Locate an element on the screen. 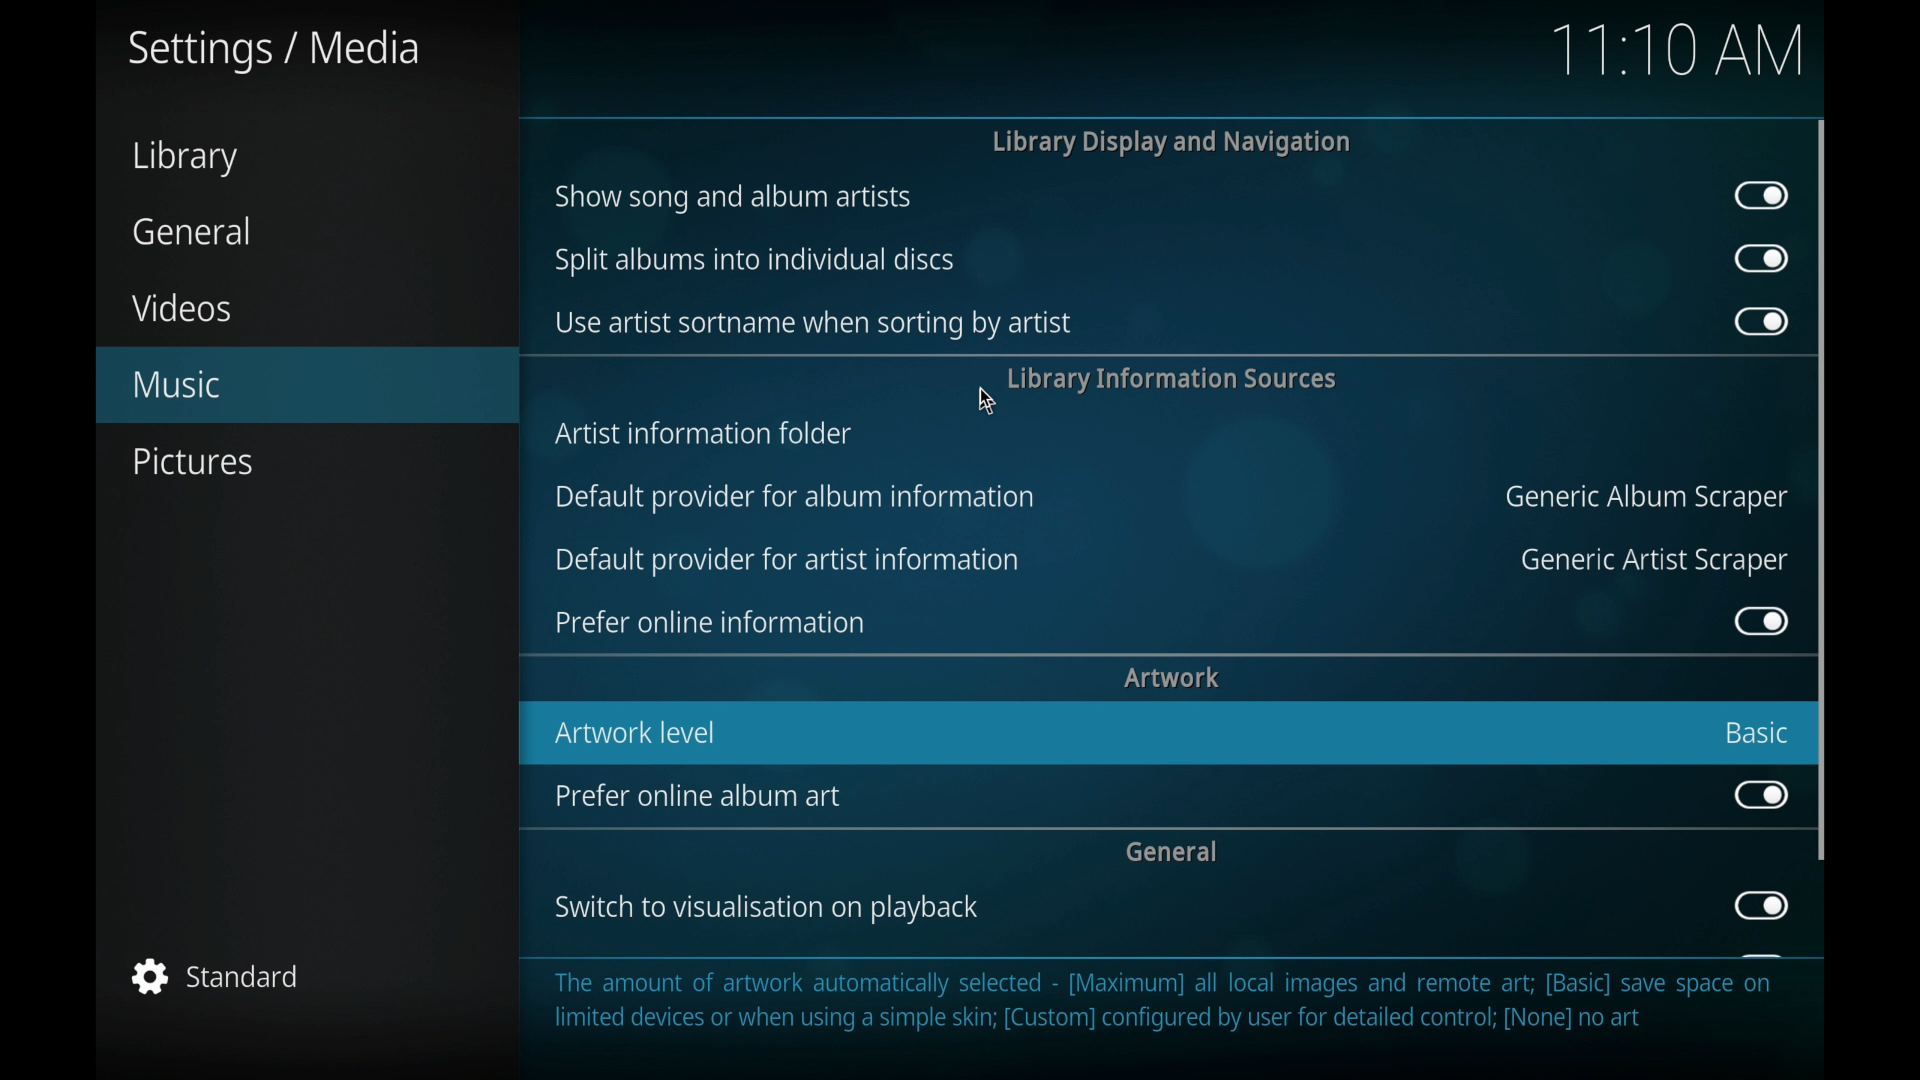  basic is located at coordinates (1756, 732).